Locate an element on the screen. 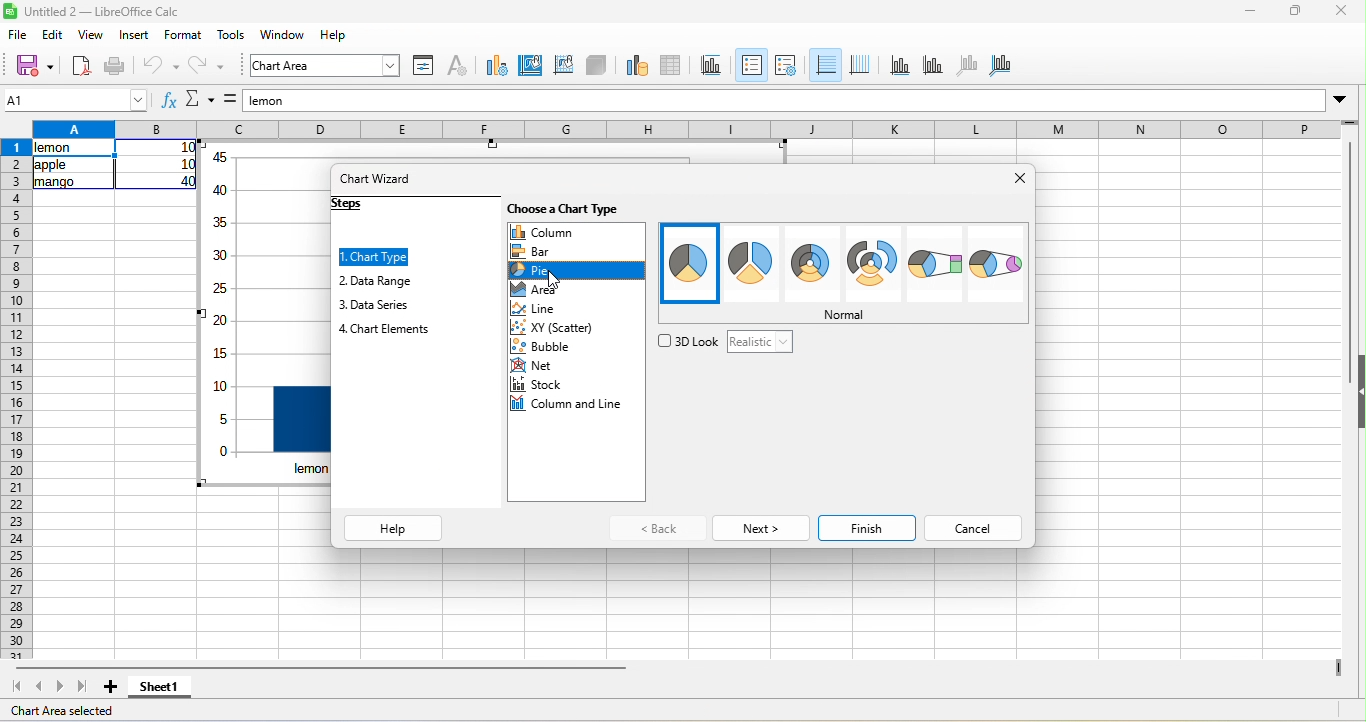 The width and height of the screenshot is (1366, 722). chart wall is located at coordinates (562, 65).